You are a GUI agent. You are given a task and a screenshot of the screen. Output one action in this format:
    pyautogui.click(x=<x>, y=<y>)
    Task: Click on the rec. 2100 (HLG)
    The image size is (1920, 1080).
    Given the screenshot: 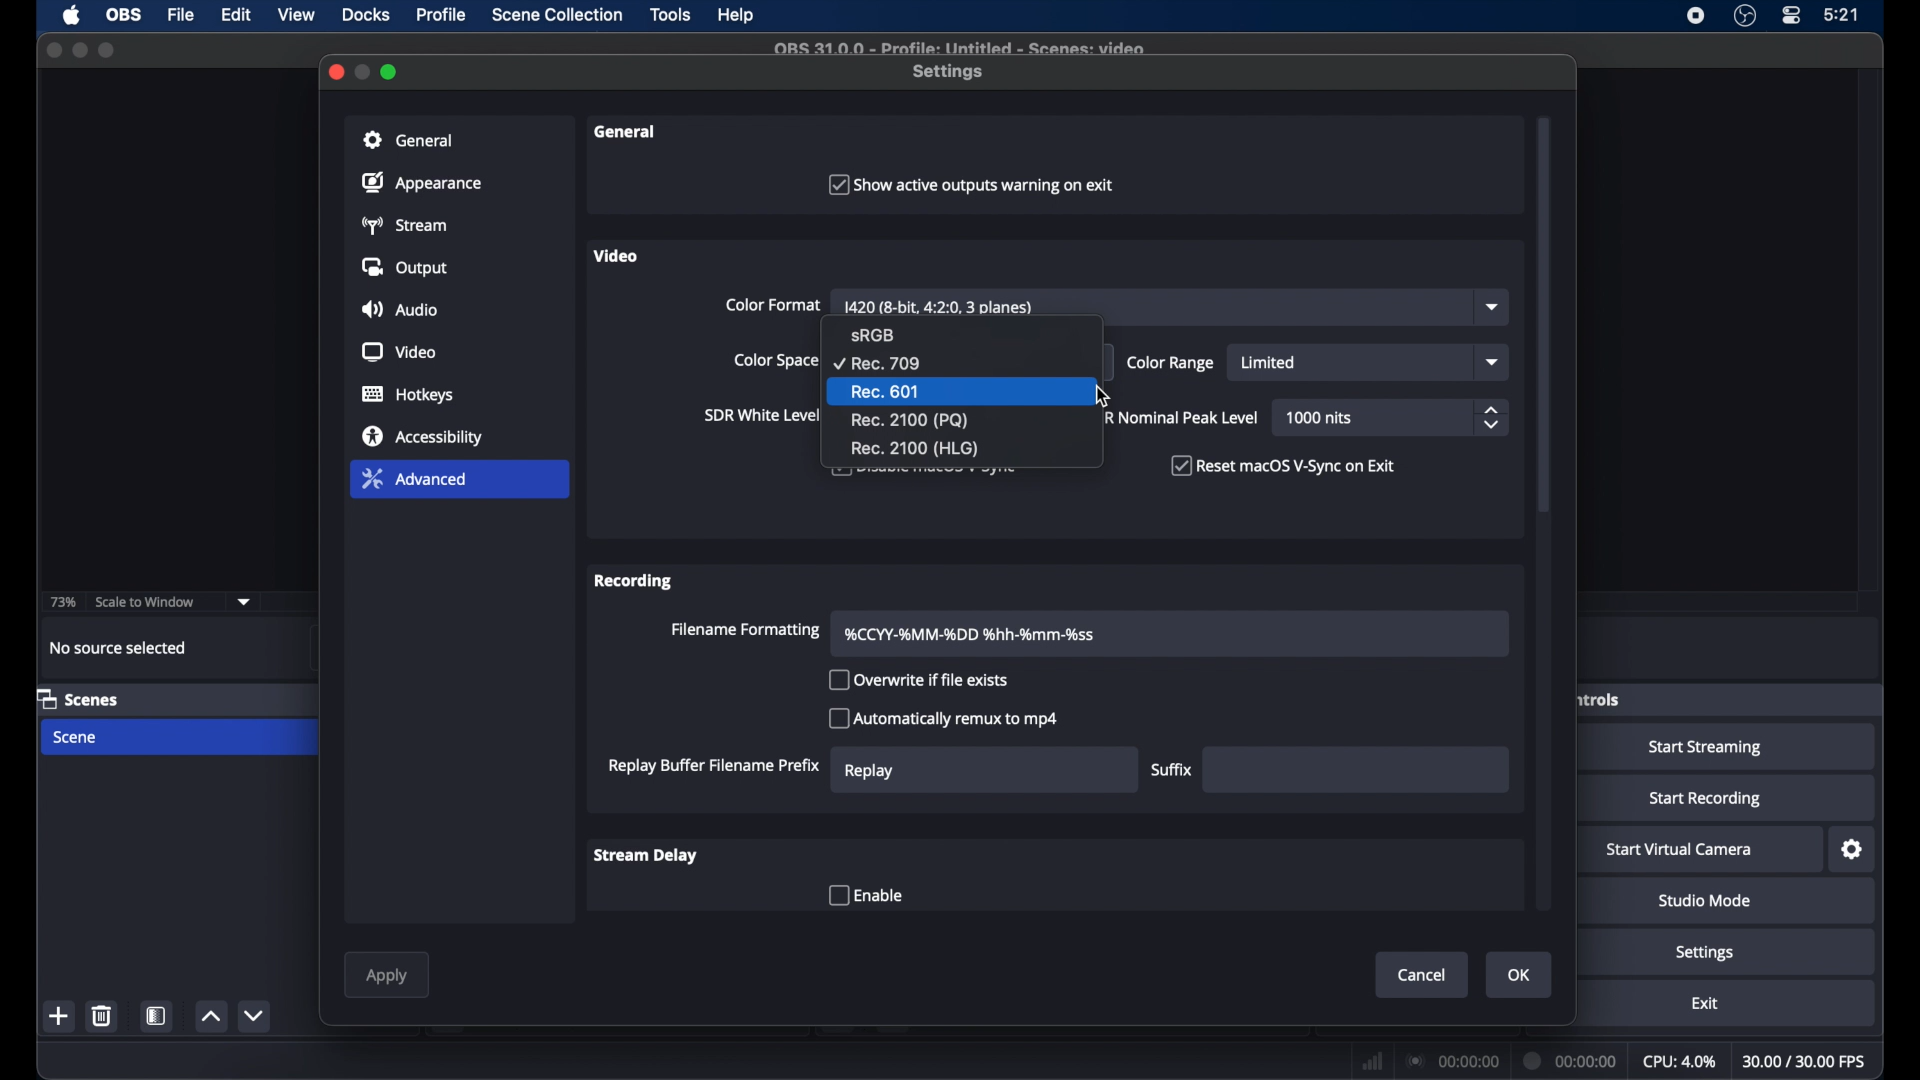 What is the action you would take?
    pyautogui.click(x=917, y=448)
    